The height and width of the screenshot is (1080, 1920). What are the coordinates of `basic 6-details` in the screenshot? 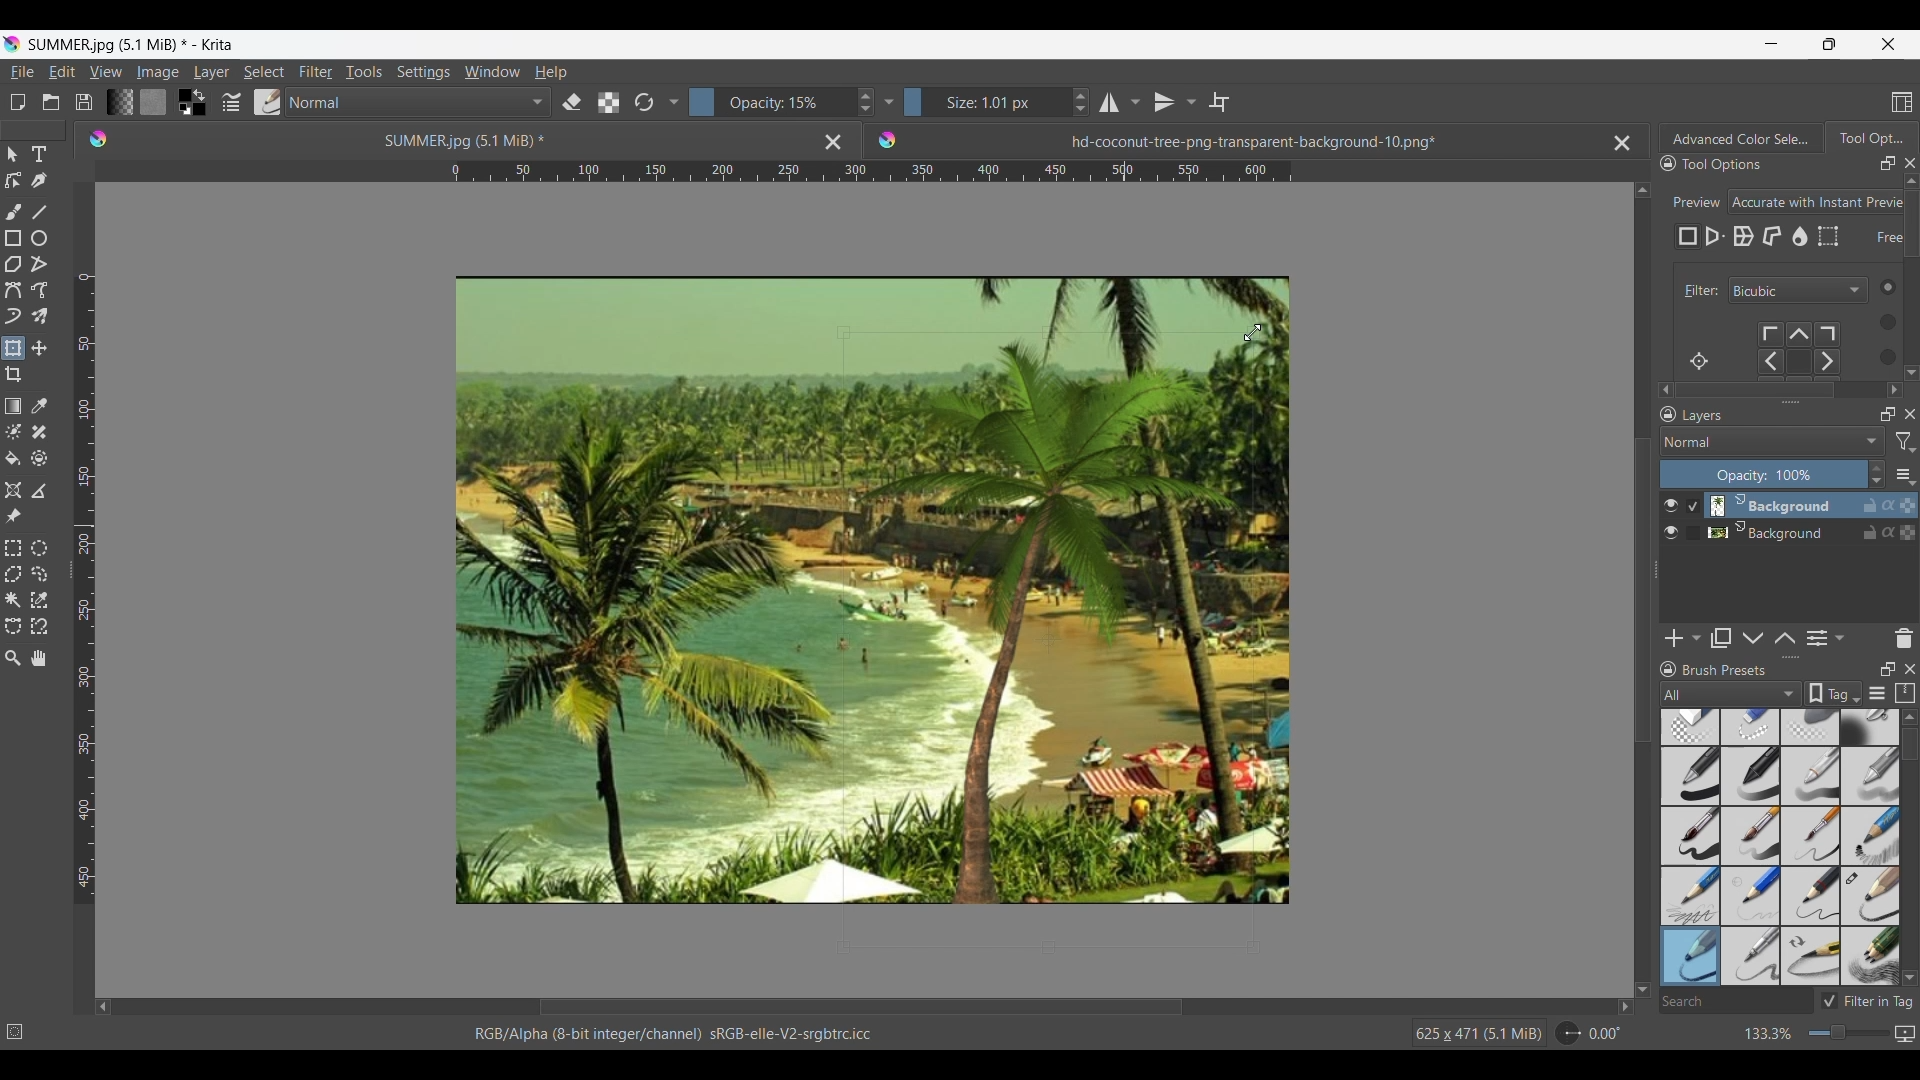 It's located at (1813, 836).